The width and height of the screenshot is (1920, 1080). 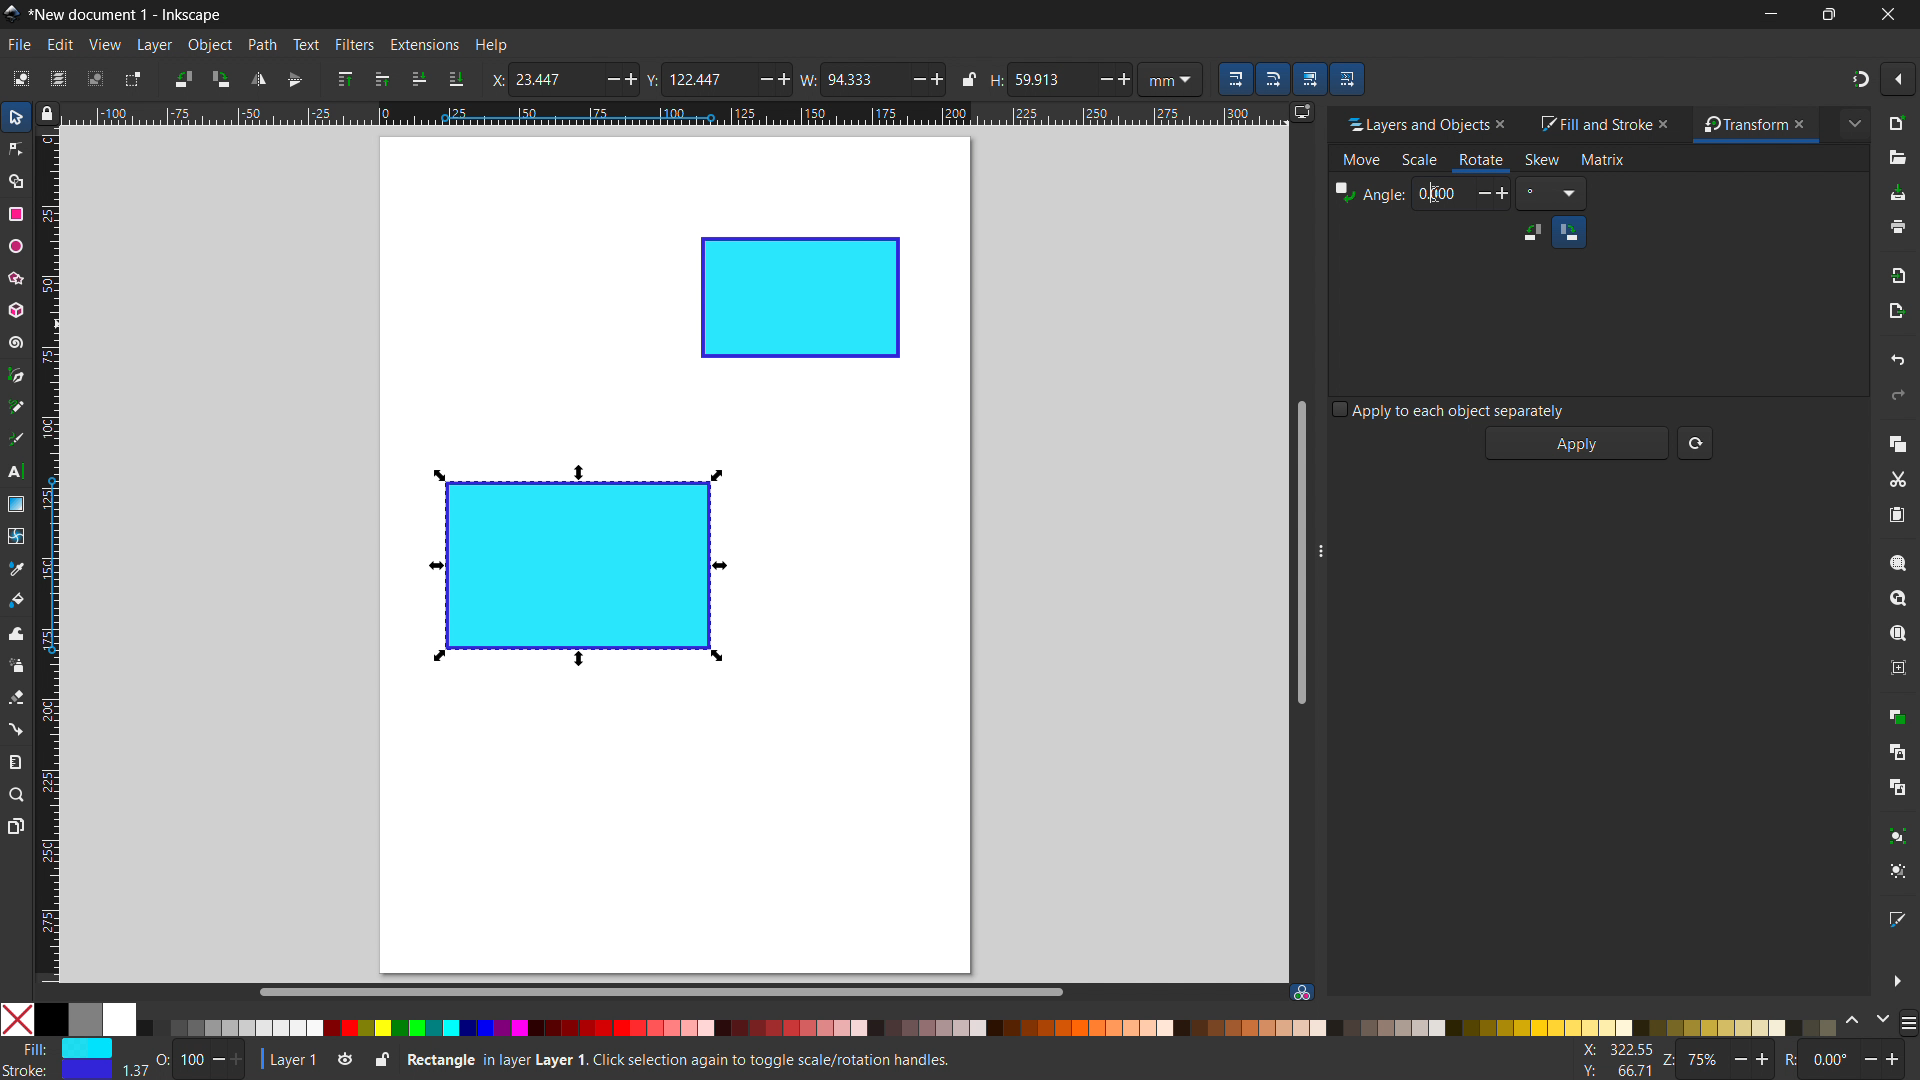 I want to click on X: 100.77, so click(x=1612, y=1051).